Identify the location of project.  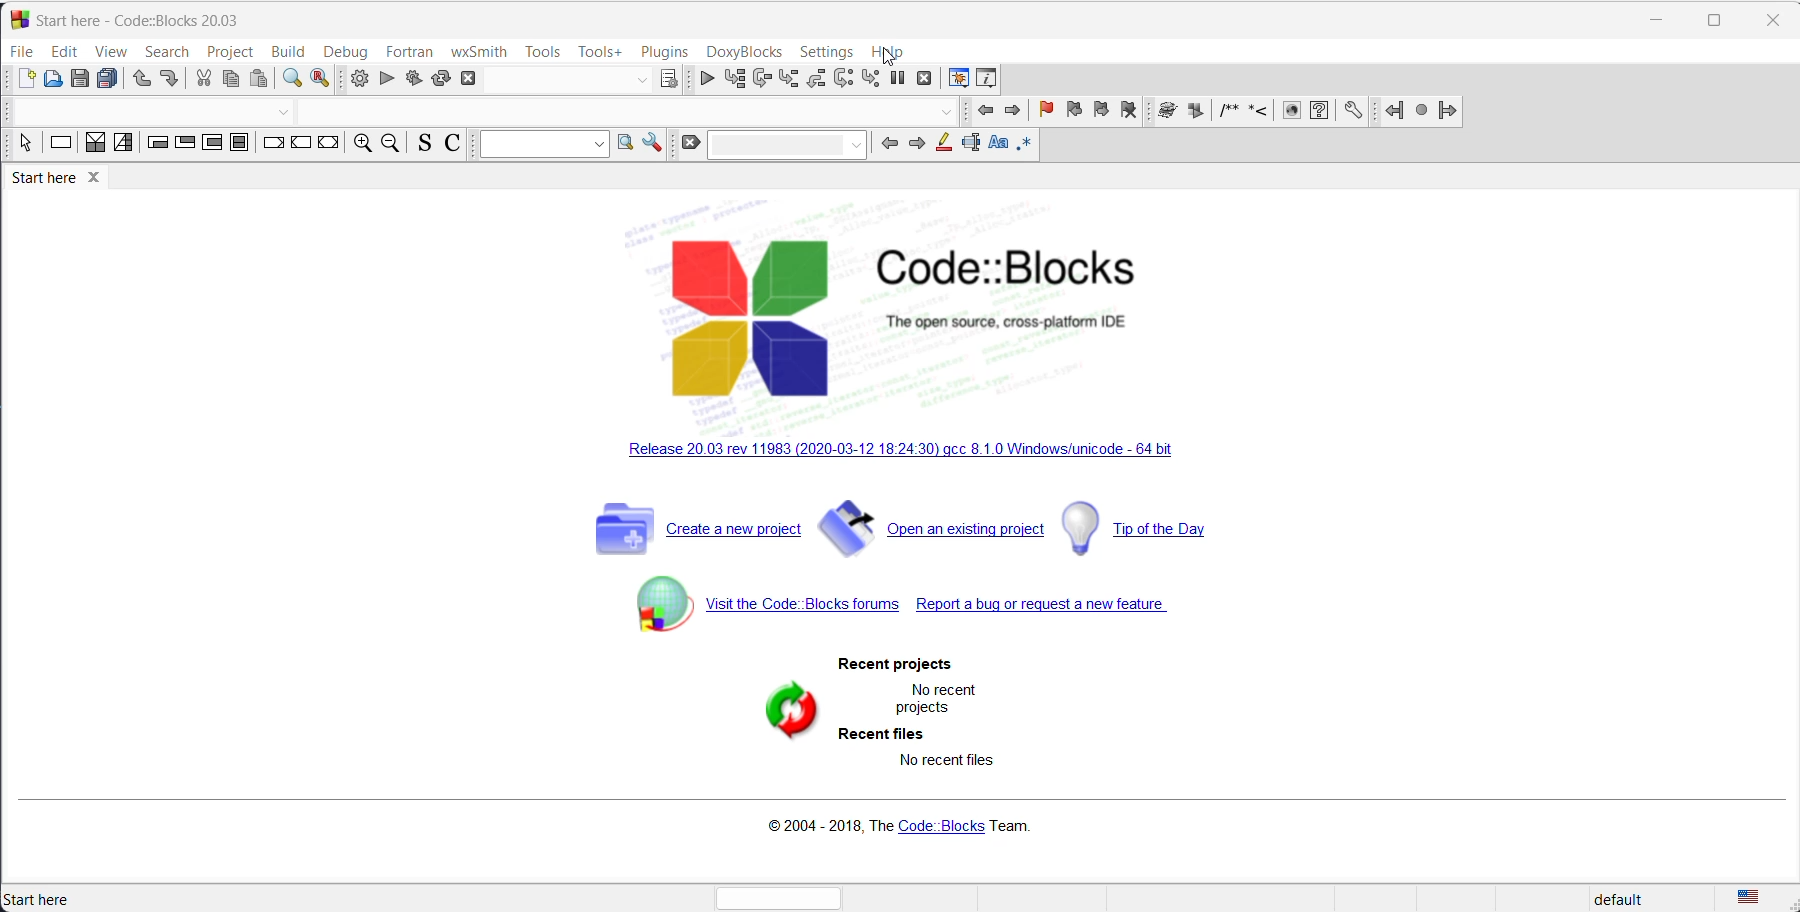
(231, 51).